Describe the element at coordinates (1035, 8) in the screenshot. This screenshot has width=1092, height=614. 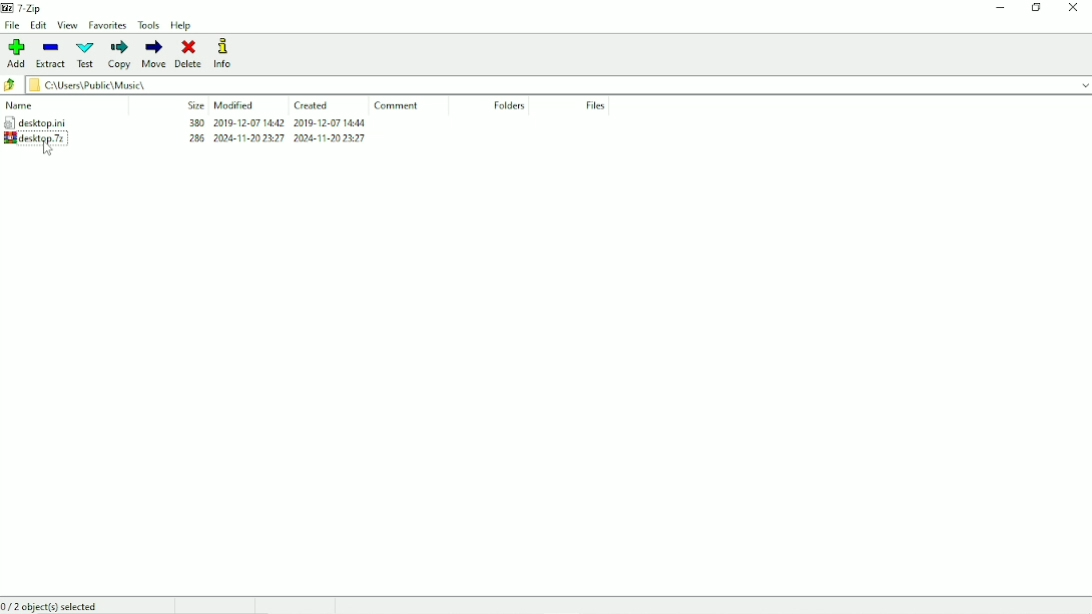
I see `Restore down` at that location.